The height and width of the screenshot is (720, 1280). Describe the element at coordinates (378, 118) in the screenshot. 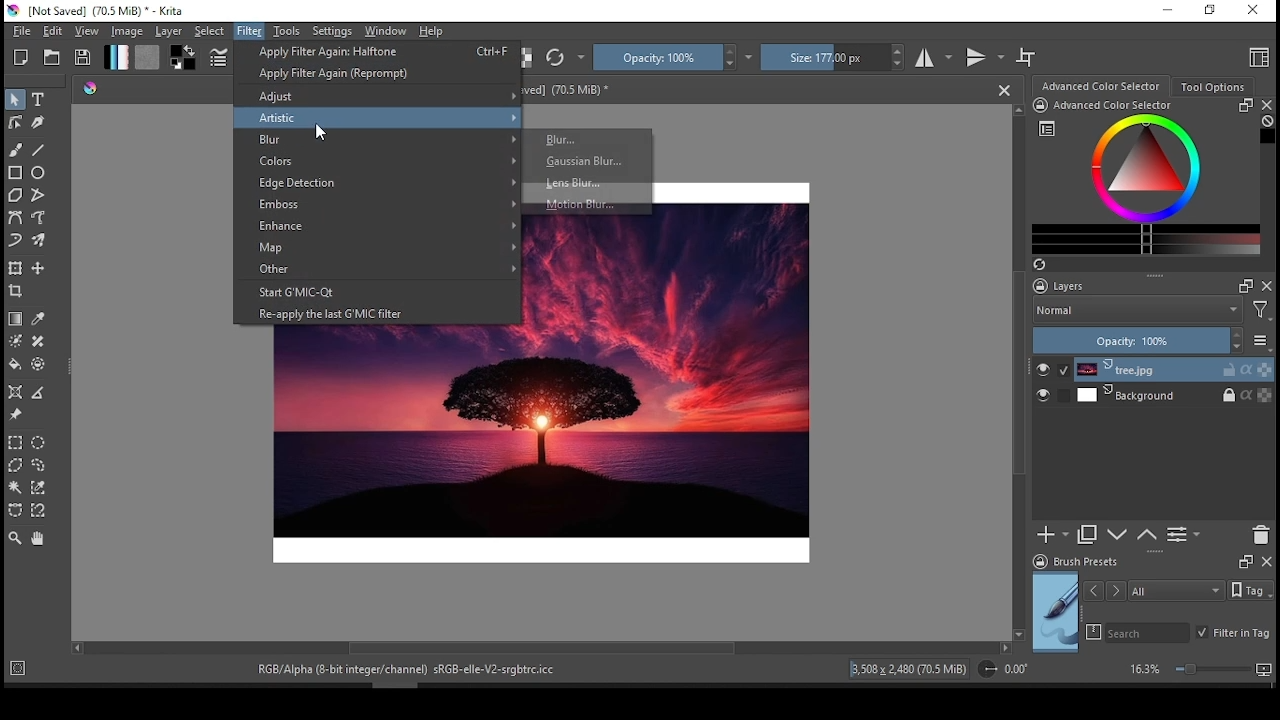

I see `artistic` at that location.